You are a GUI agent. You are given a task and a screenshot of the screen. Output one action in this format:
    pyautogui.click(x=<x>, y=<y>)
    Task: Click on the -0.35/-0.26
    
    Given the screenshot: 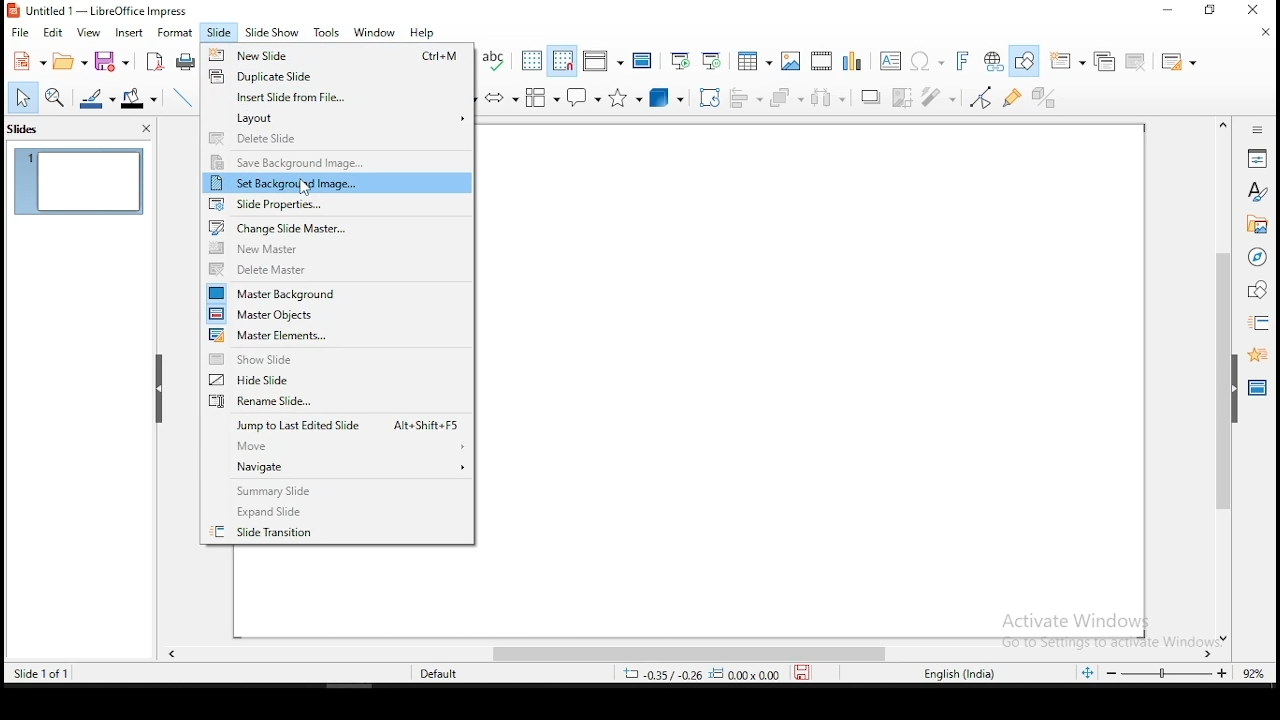 What is the action you would take?
    pyautogui.click(x=661, y=673)
    